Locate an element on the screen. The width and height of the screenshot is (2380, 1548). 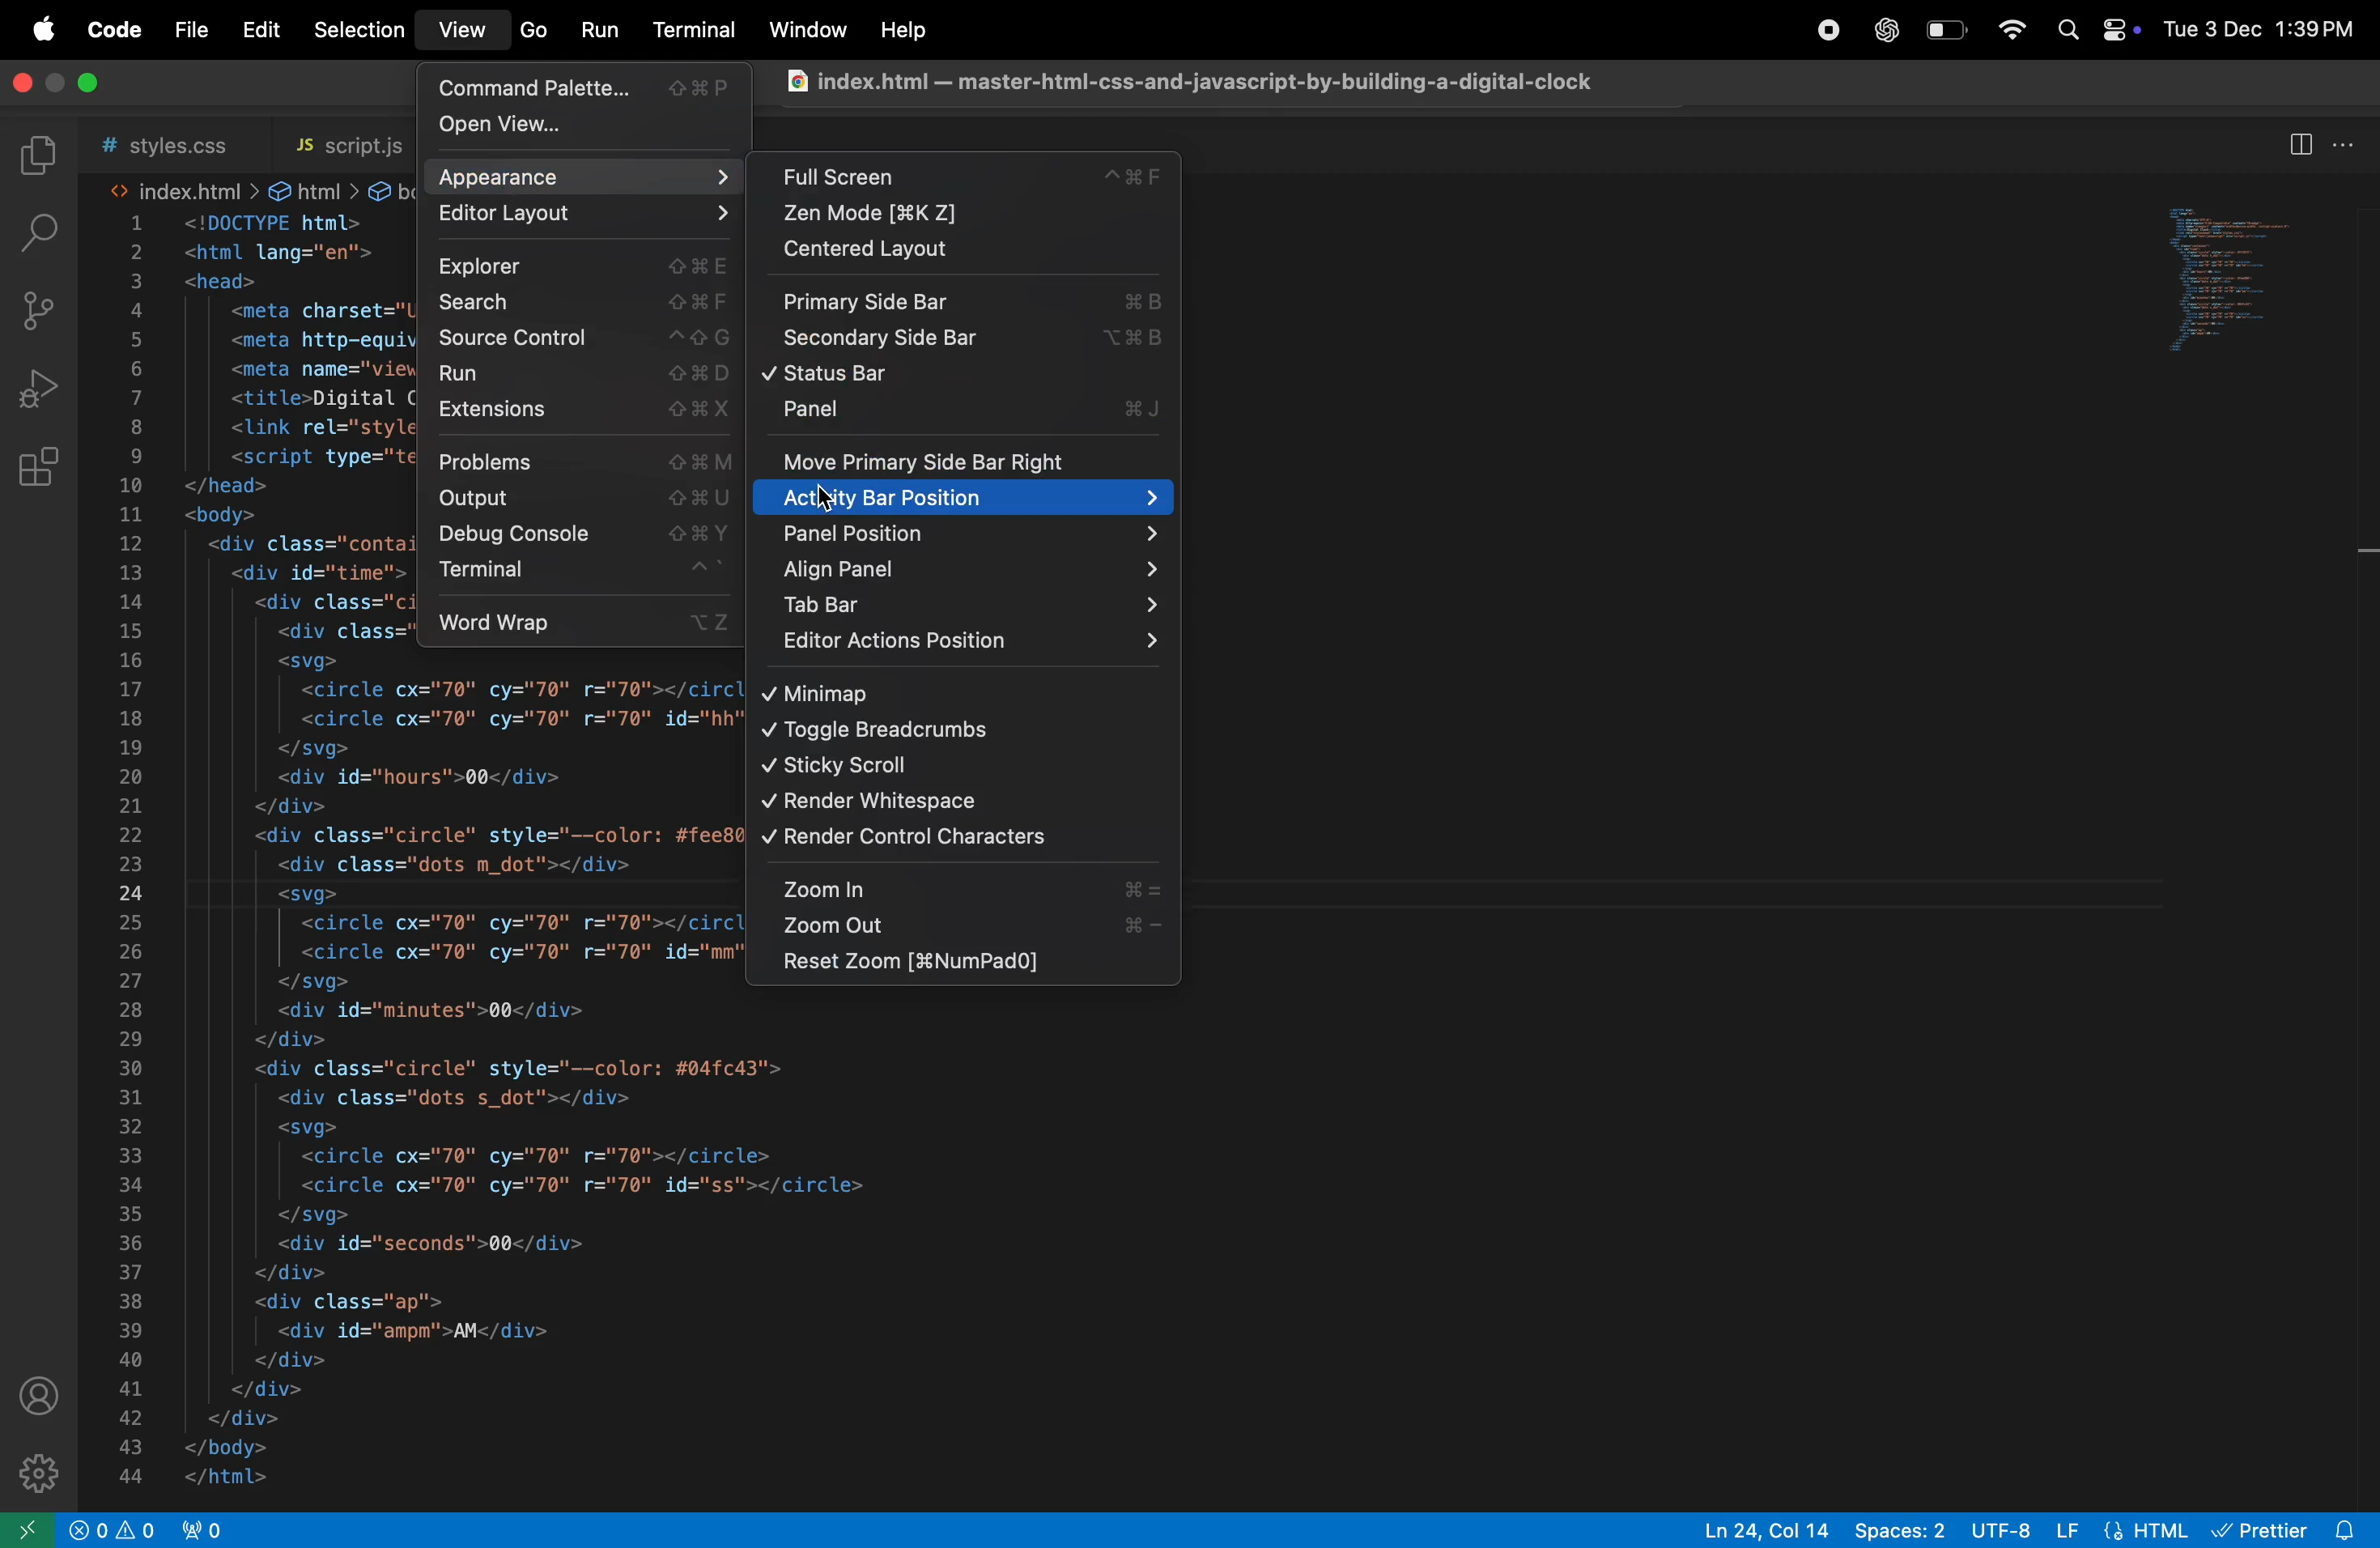
zoom in is located at coordinates (963, 885).